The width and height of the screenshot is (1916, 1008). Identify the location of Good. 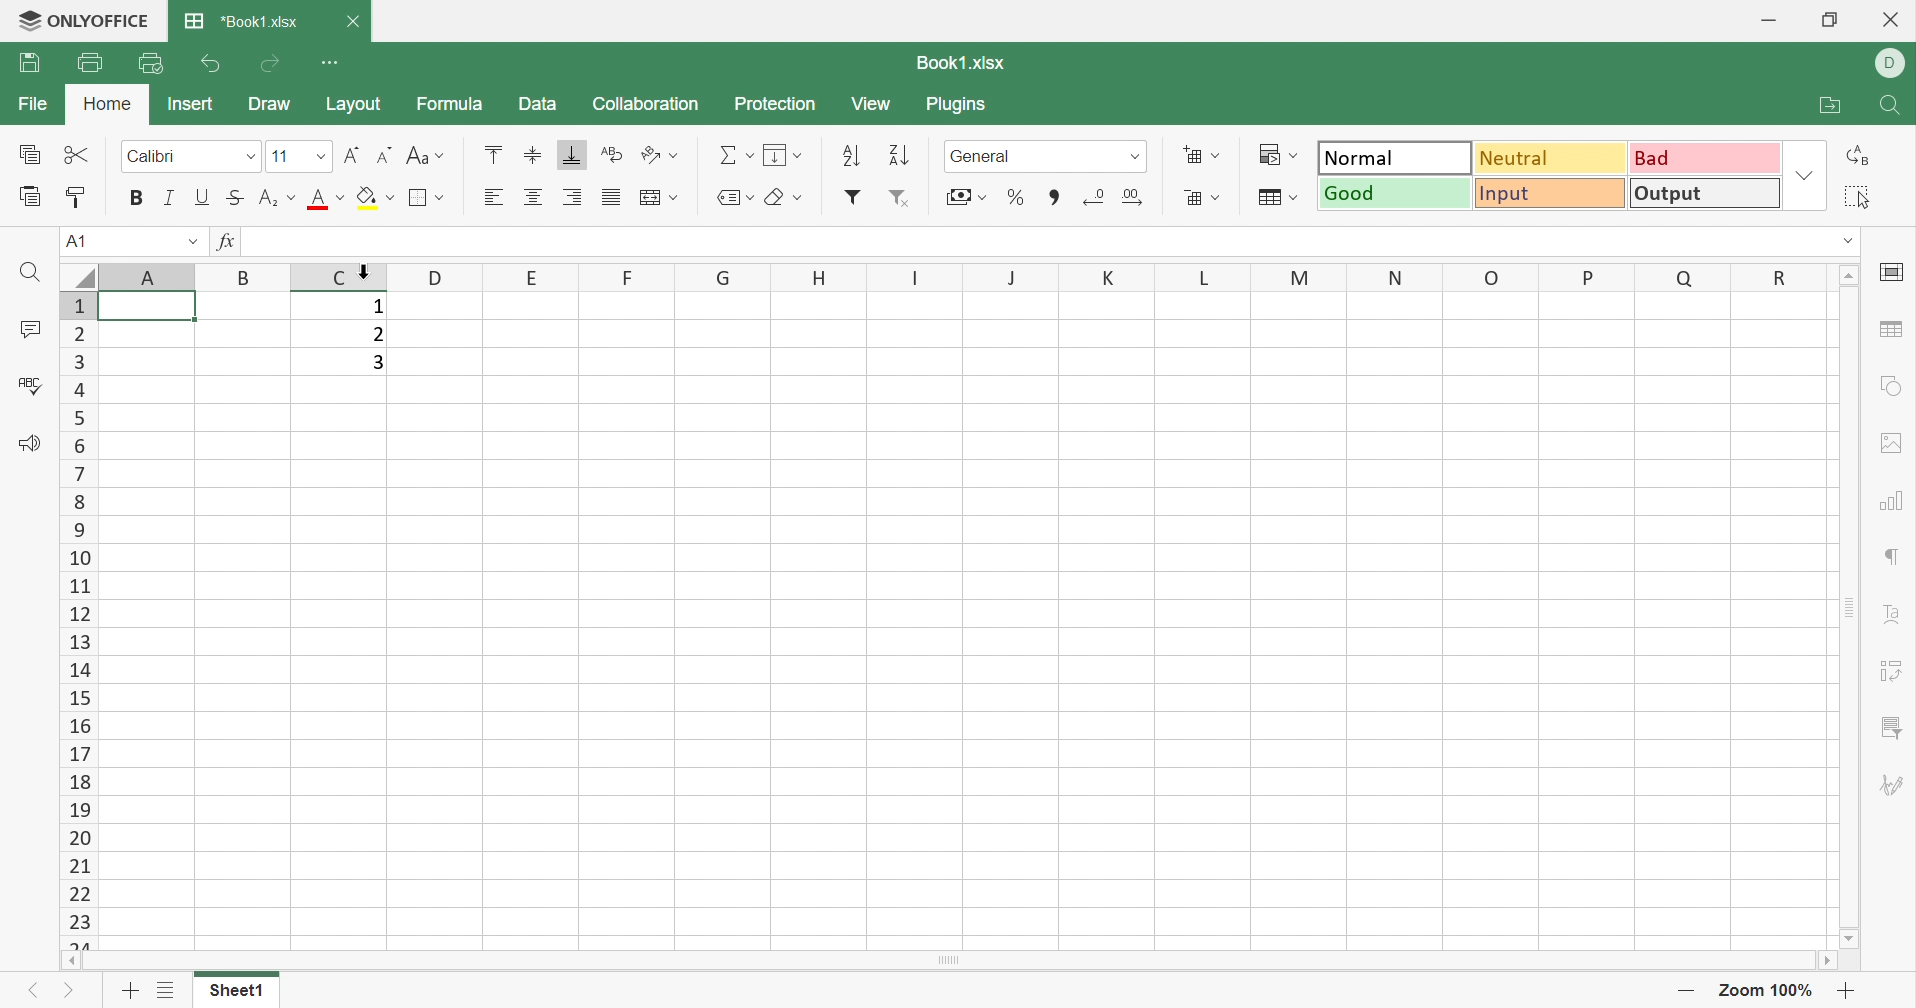
(1396, 194).